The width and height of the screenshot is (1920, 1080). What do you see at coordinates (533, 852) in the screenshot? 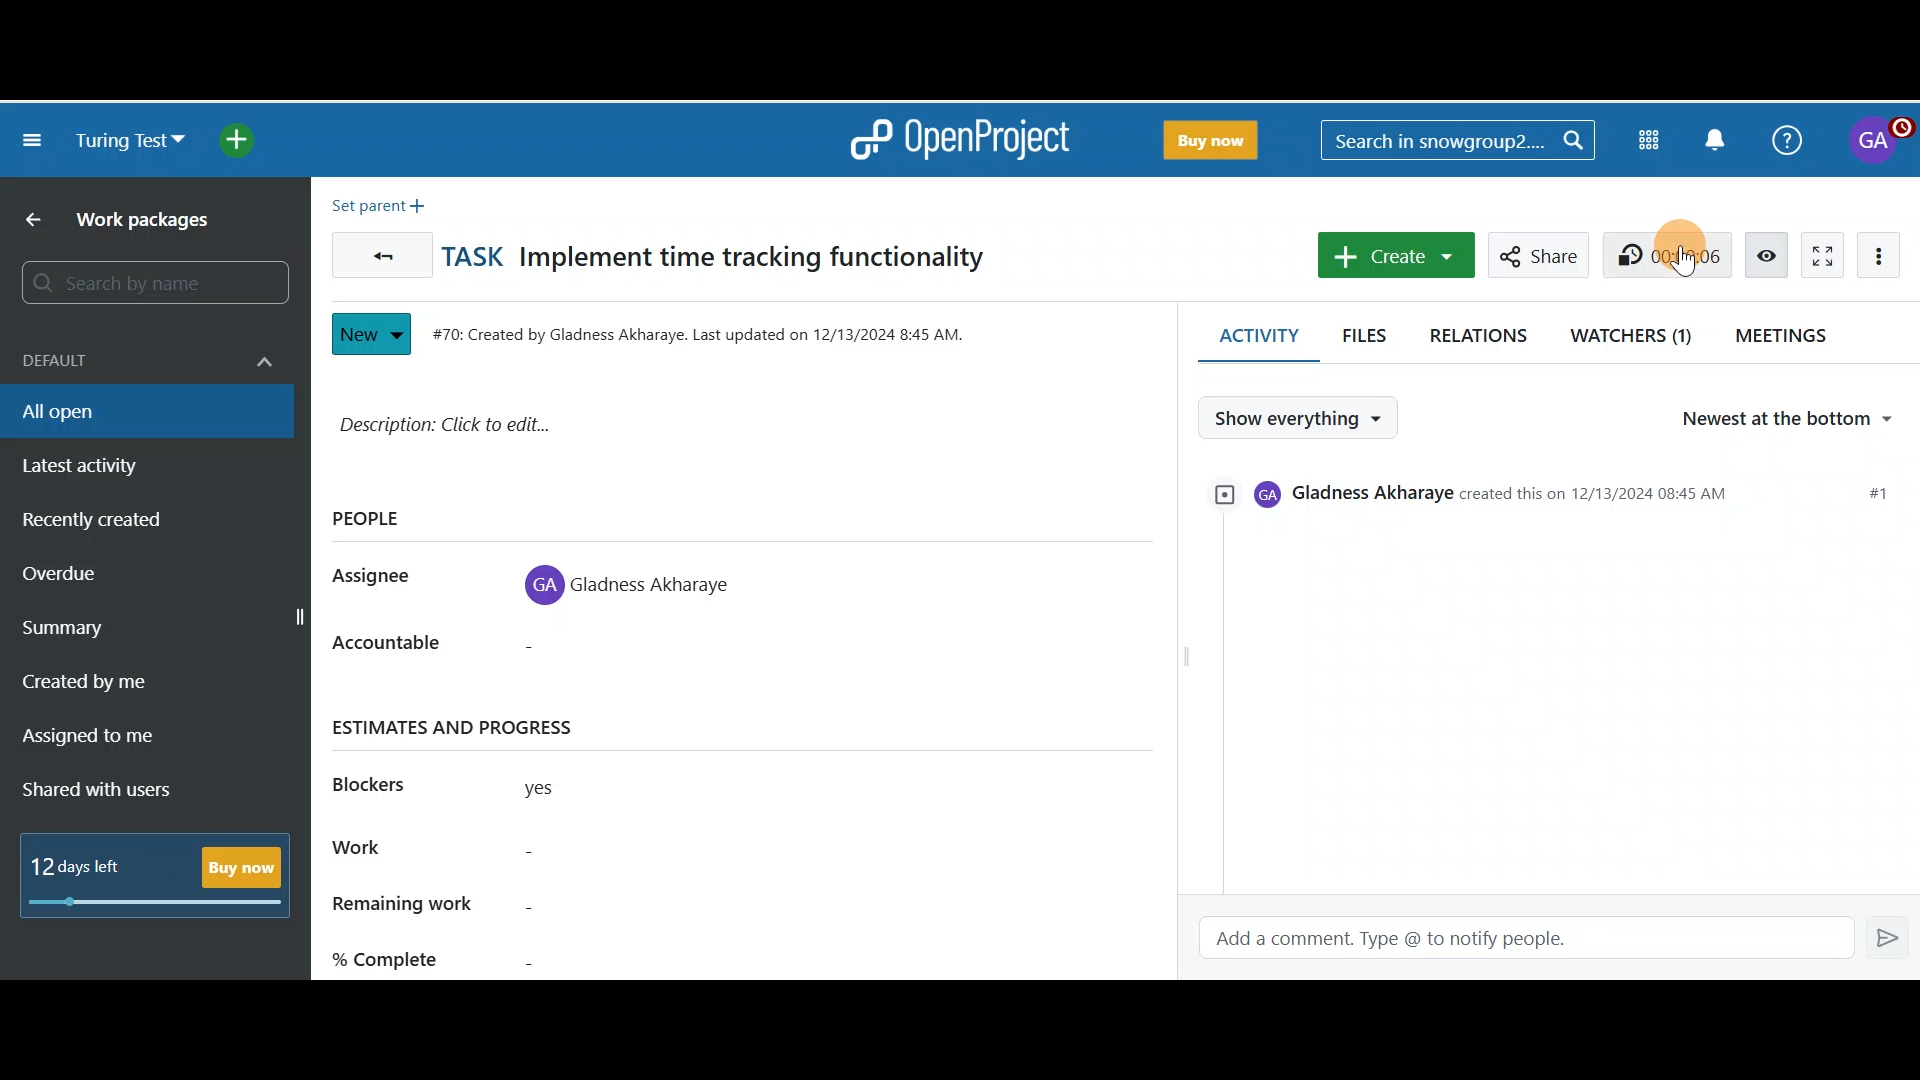
I see `Work` at bounding box center [533, 852].